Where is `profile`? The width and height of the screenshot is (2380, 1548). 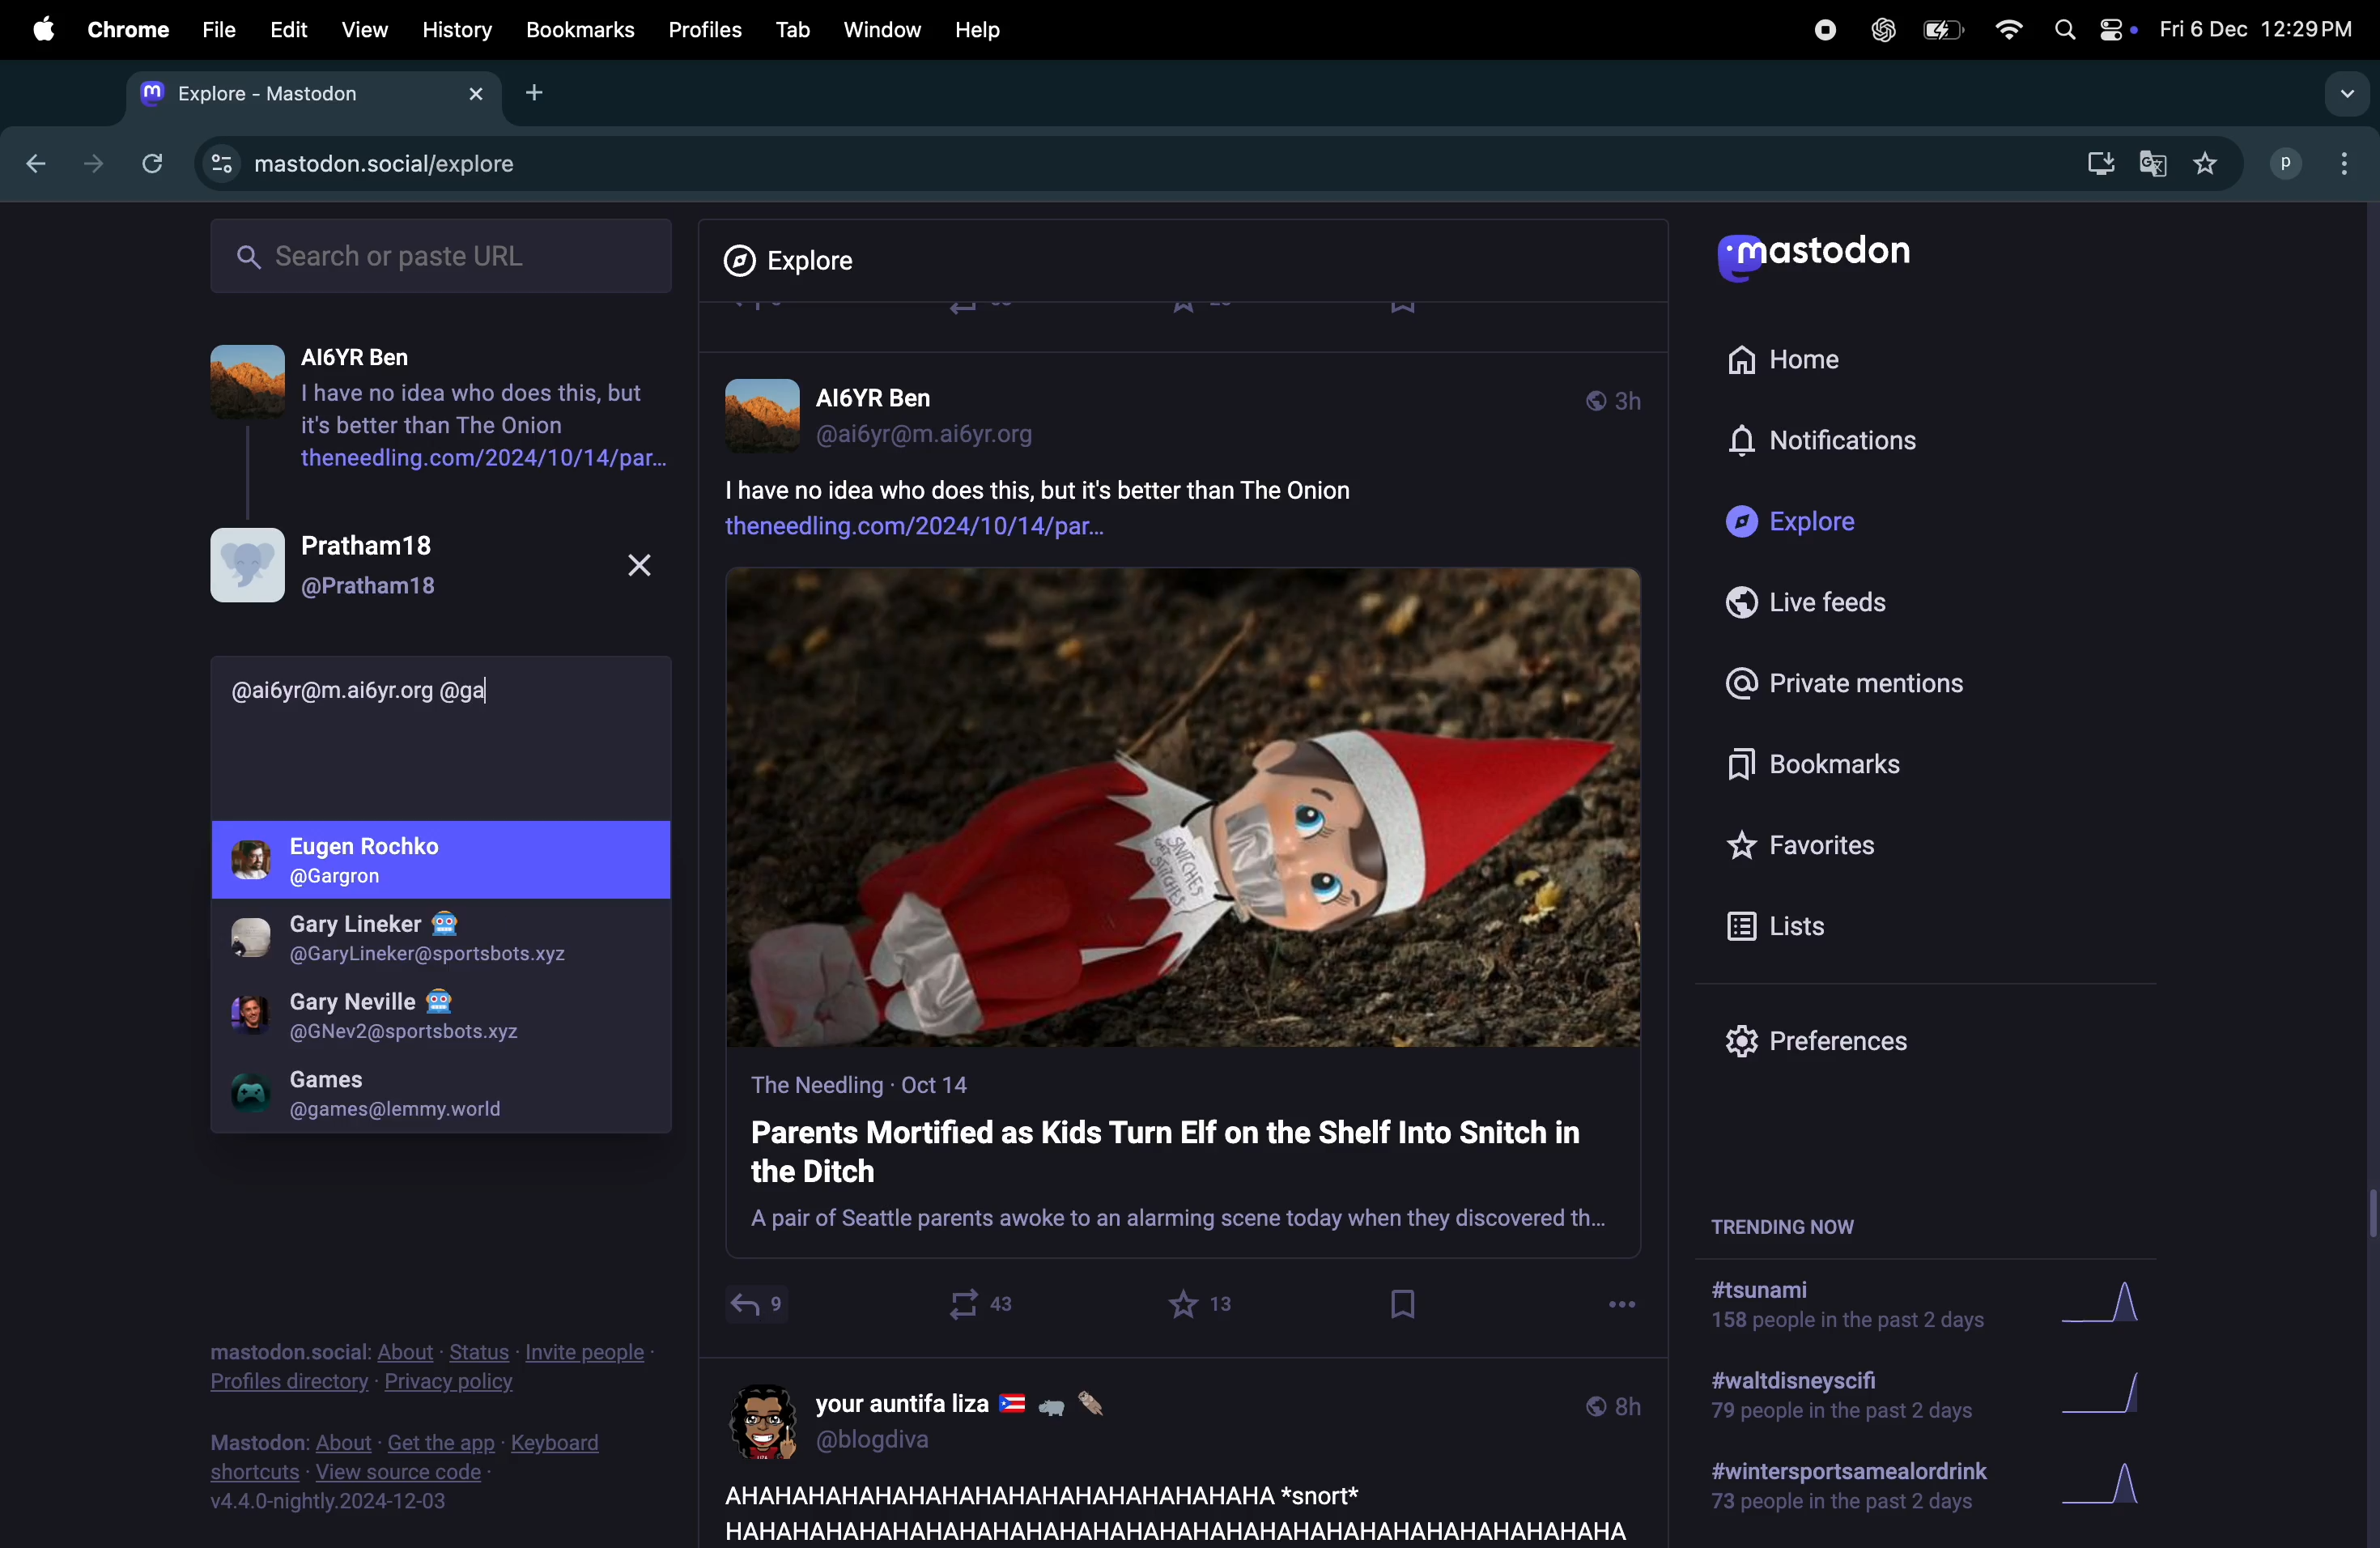
profile is located at coordinates (447, 861).